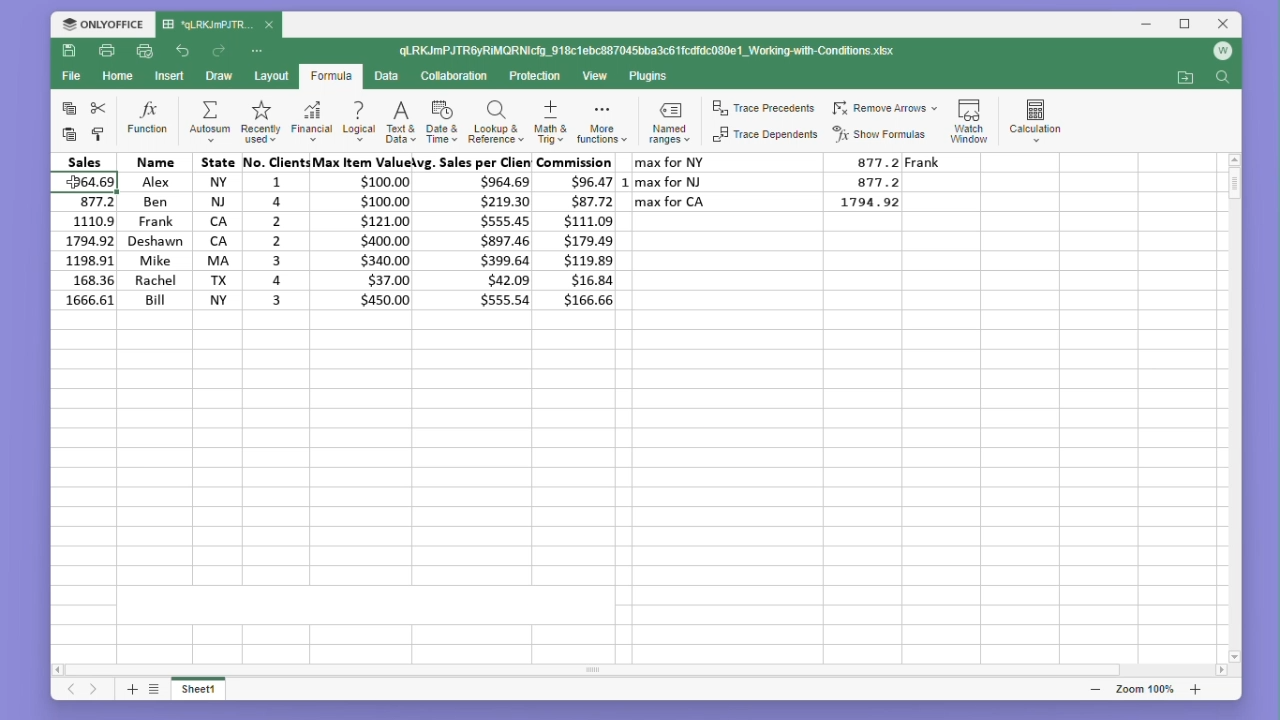  Describe the element at coordinates (628, 481) in the screenshot. I see `Empty cells` at that location.